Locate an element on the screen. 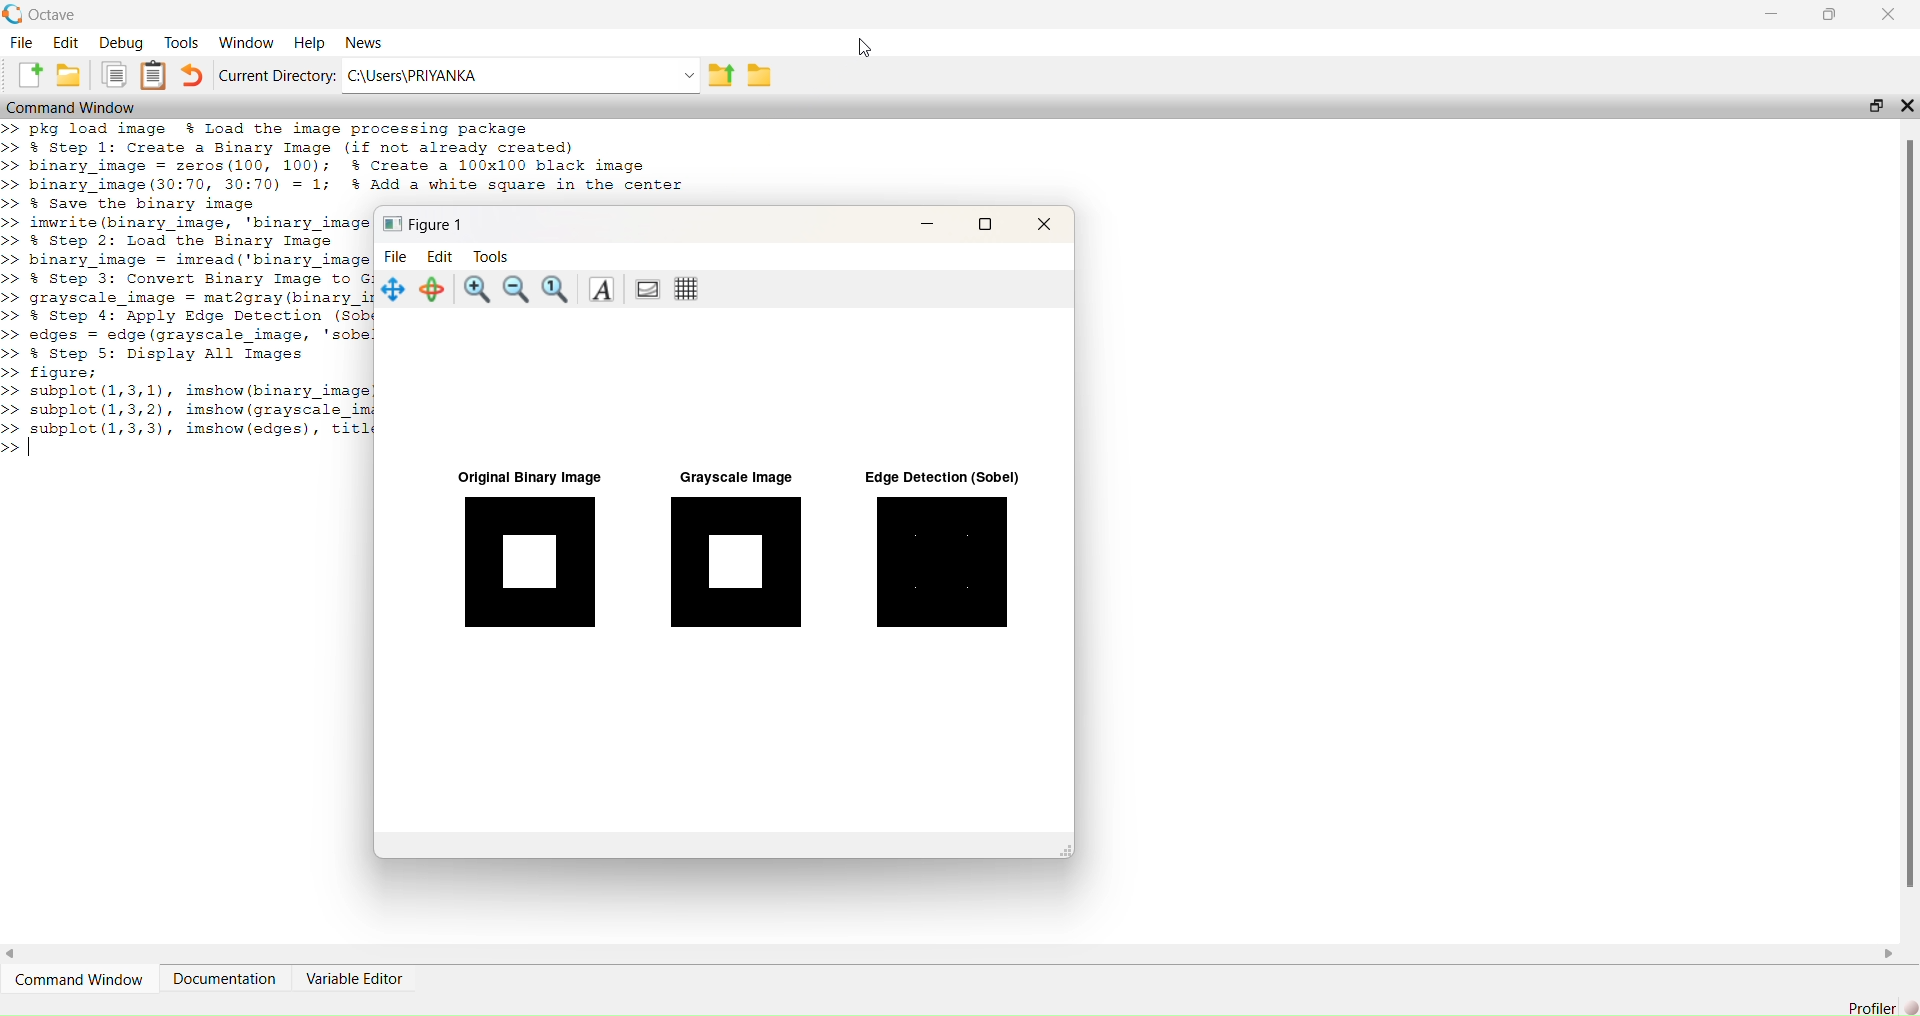 The width and height of the screenshot is (1920, 1016). Debug is located at coordinates (122, 43).